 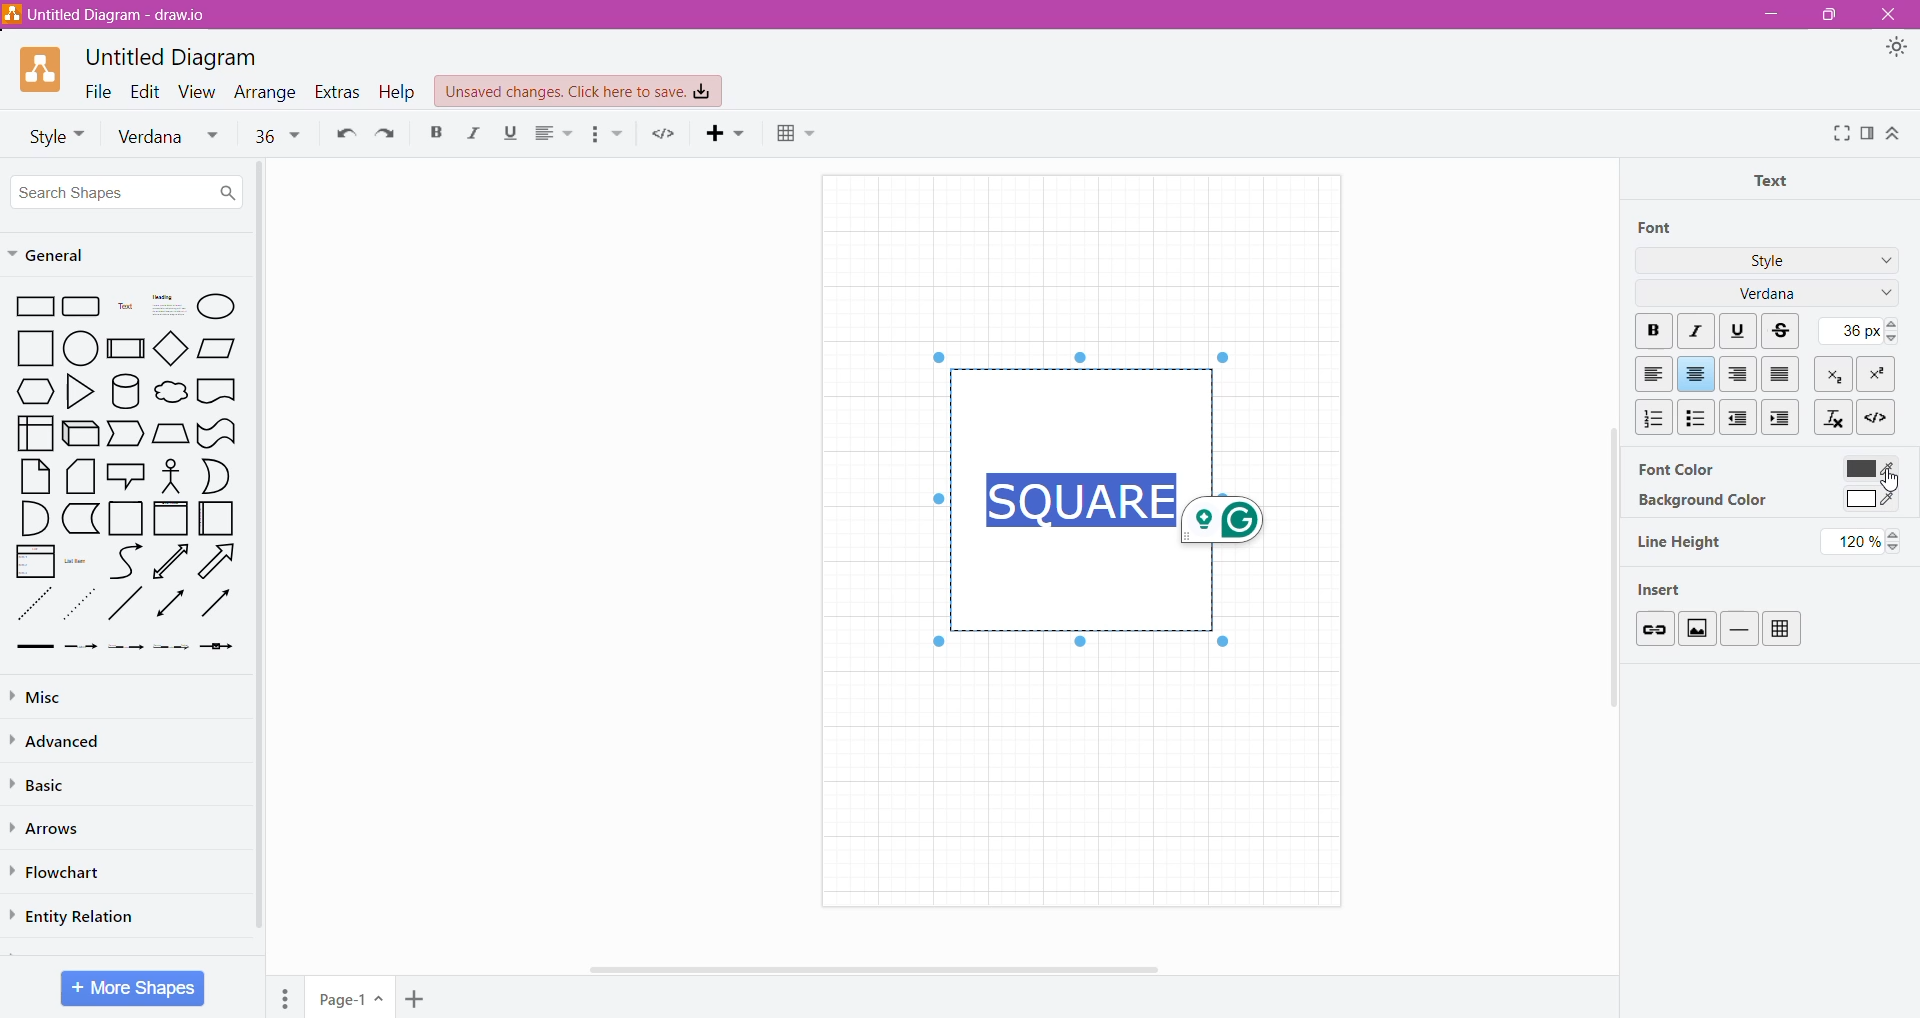 I want to click on Dotted Arrow , so click(x=171, y=647).